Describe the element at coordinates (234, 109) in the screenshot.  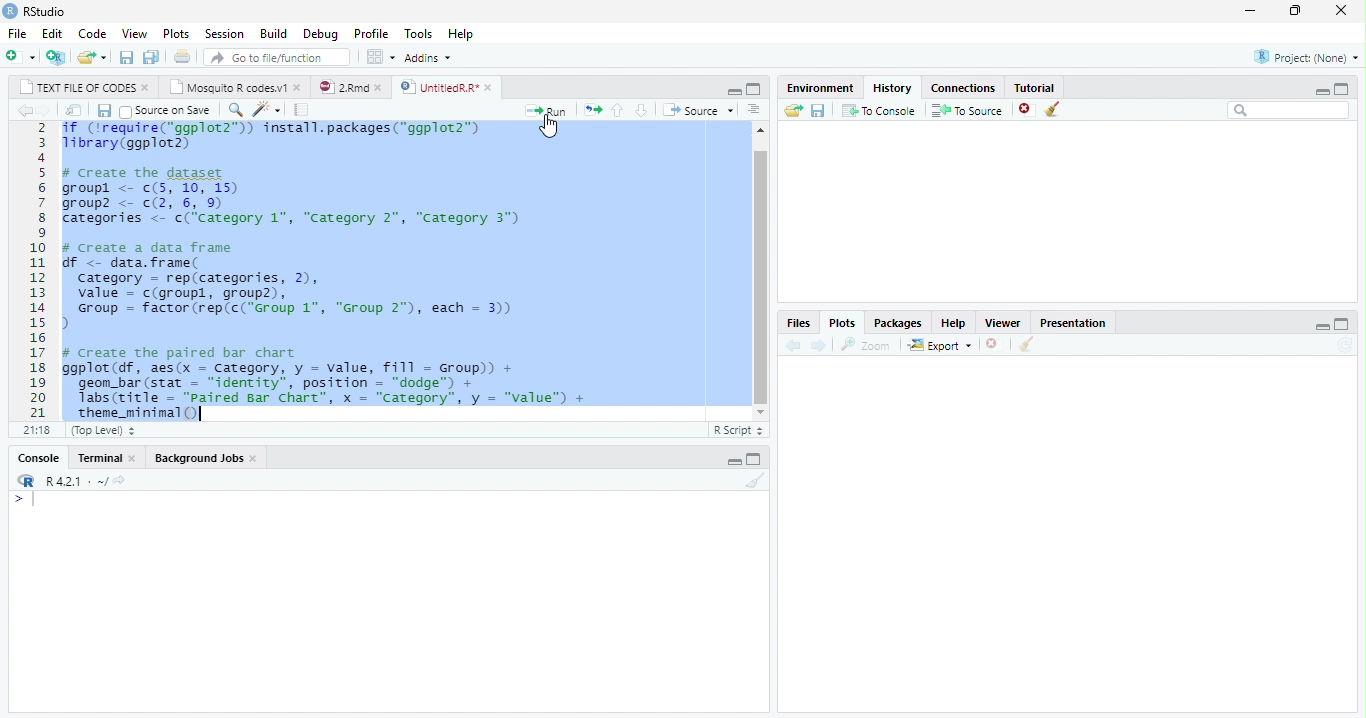
I see `find and replace` at that location.